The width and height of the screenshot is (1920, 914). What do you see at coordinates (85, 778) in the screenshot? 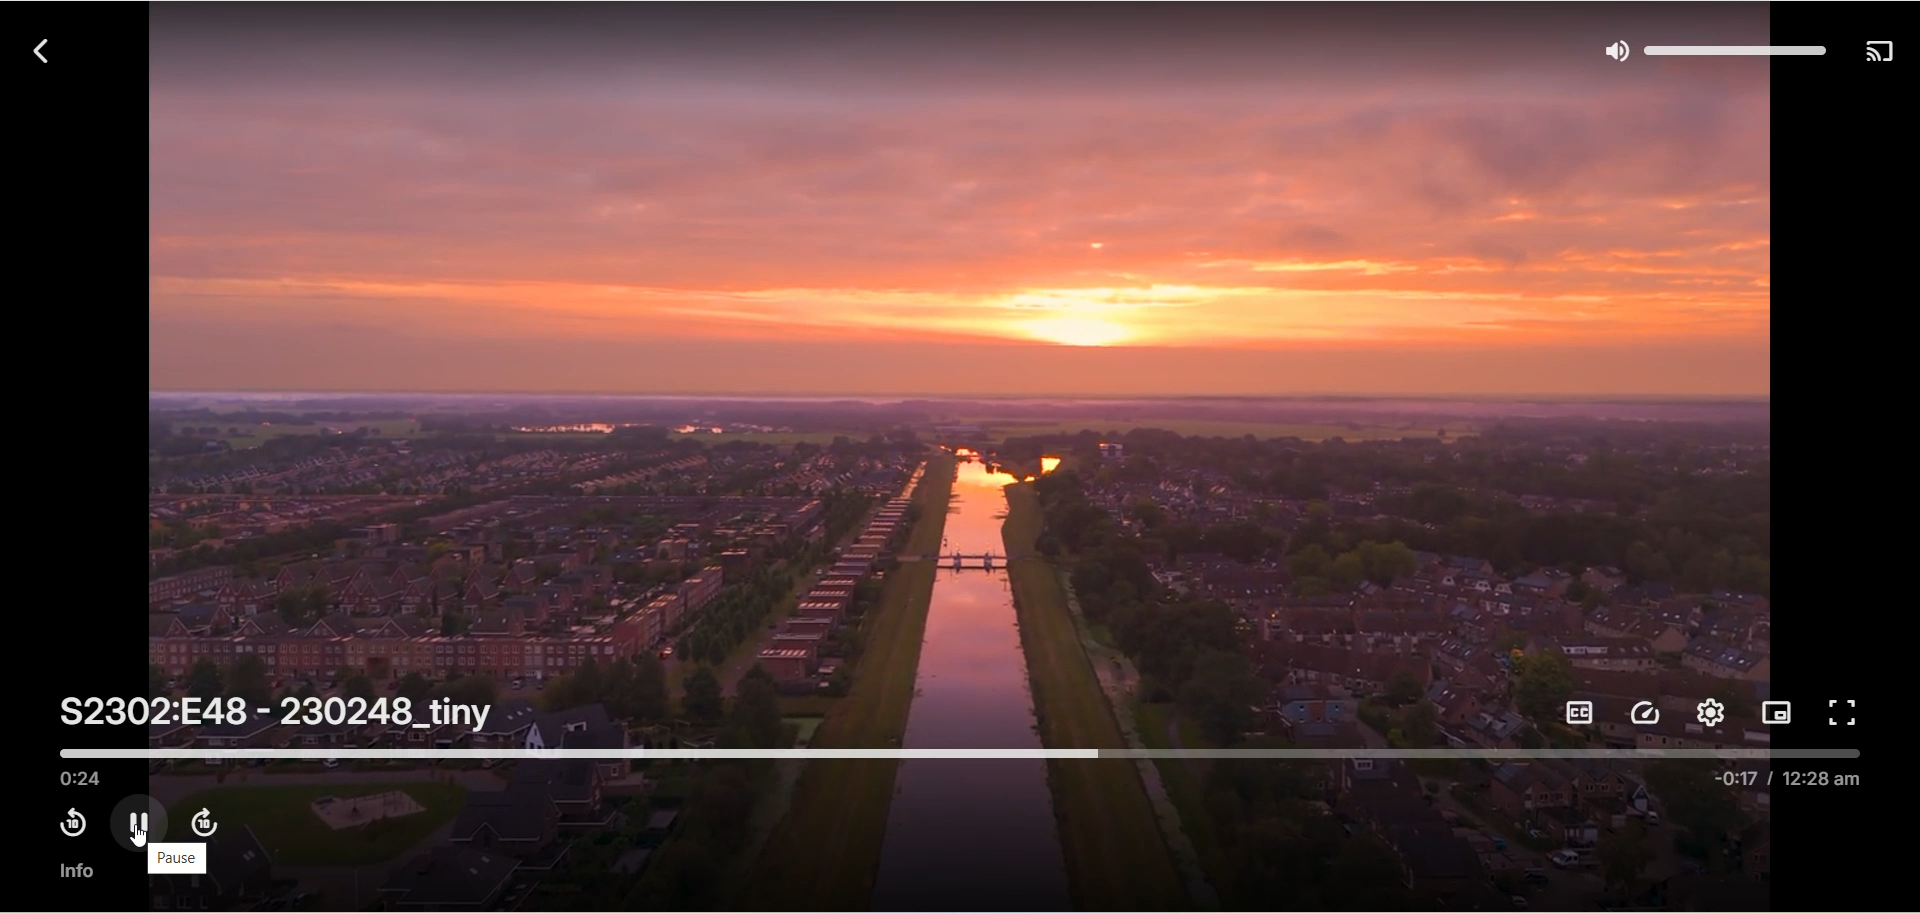
I see `played time- 0:24` at bounding box center [85, 778].